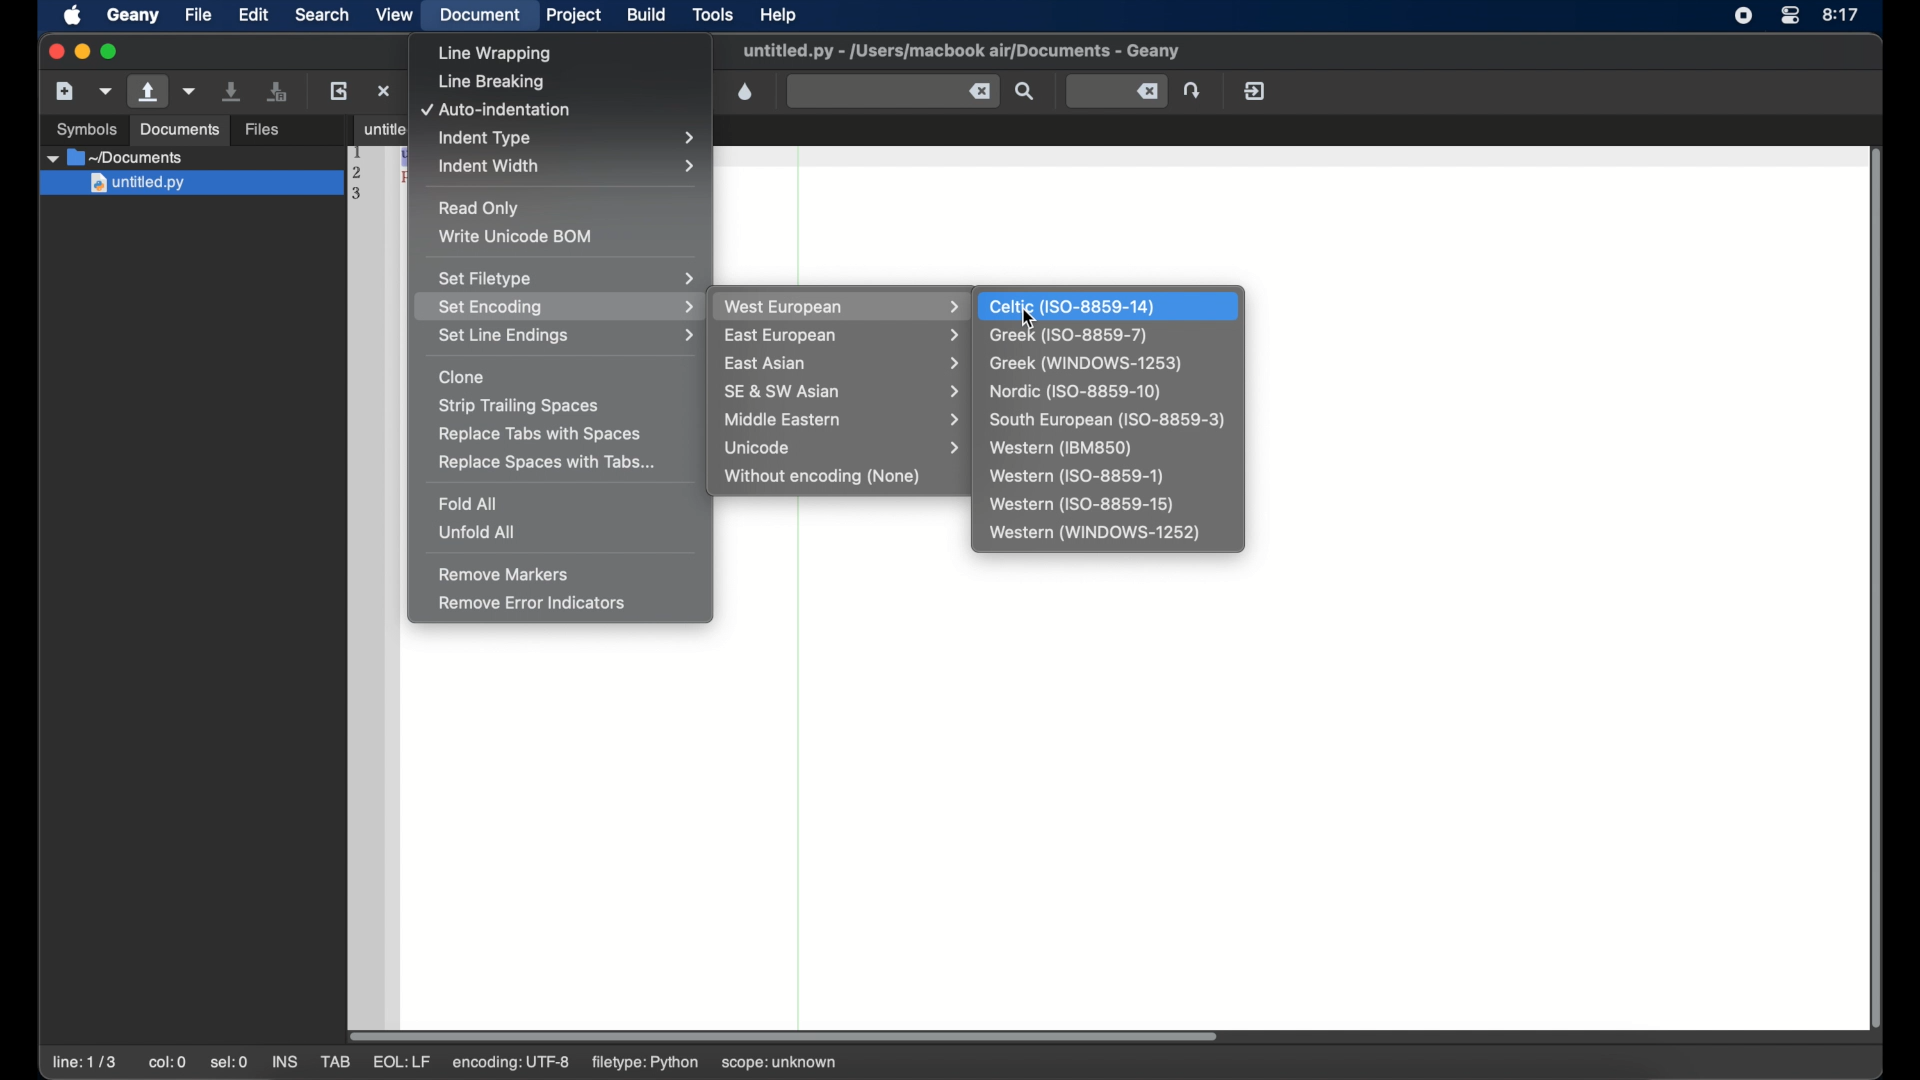 This screenshot has width=1920, height=1080. What do you see at coordinates (824, 477) in the screenshot?
I see `without encoding` at bounding box center [824, 477].